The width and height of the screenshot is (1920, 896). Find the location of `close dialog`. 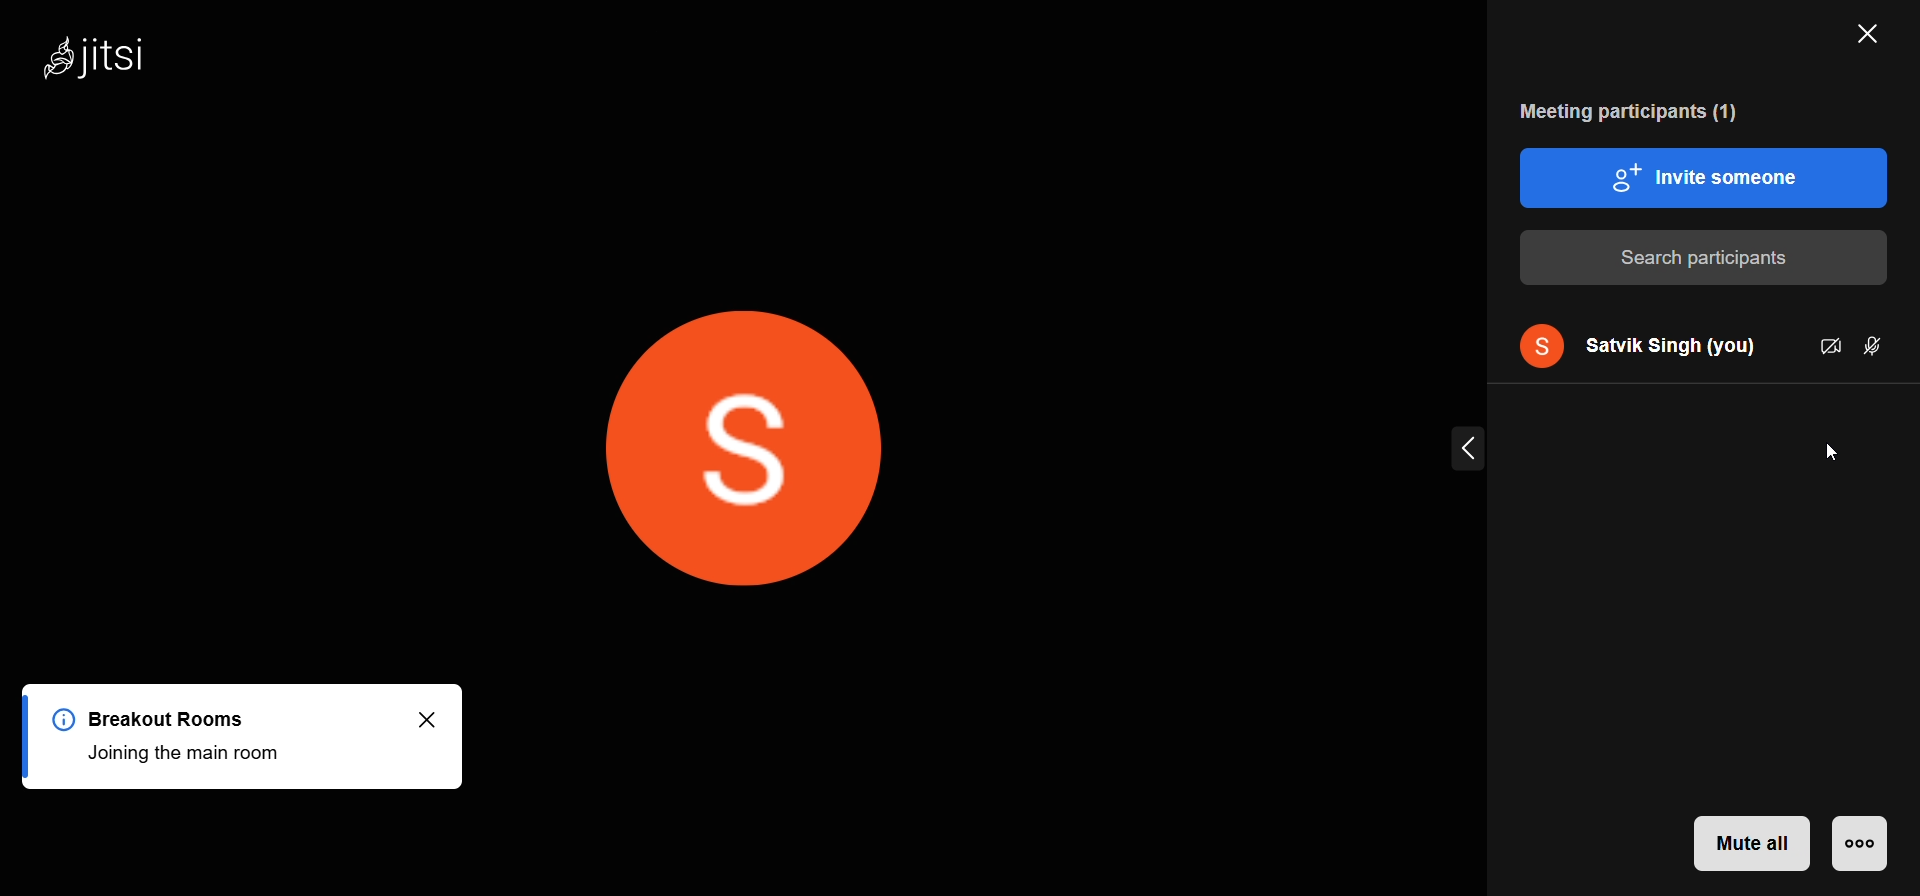

close dialog is located at coordinates (439, 718).